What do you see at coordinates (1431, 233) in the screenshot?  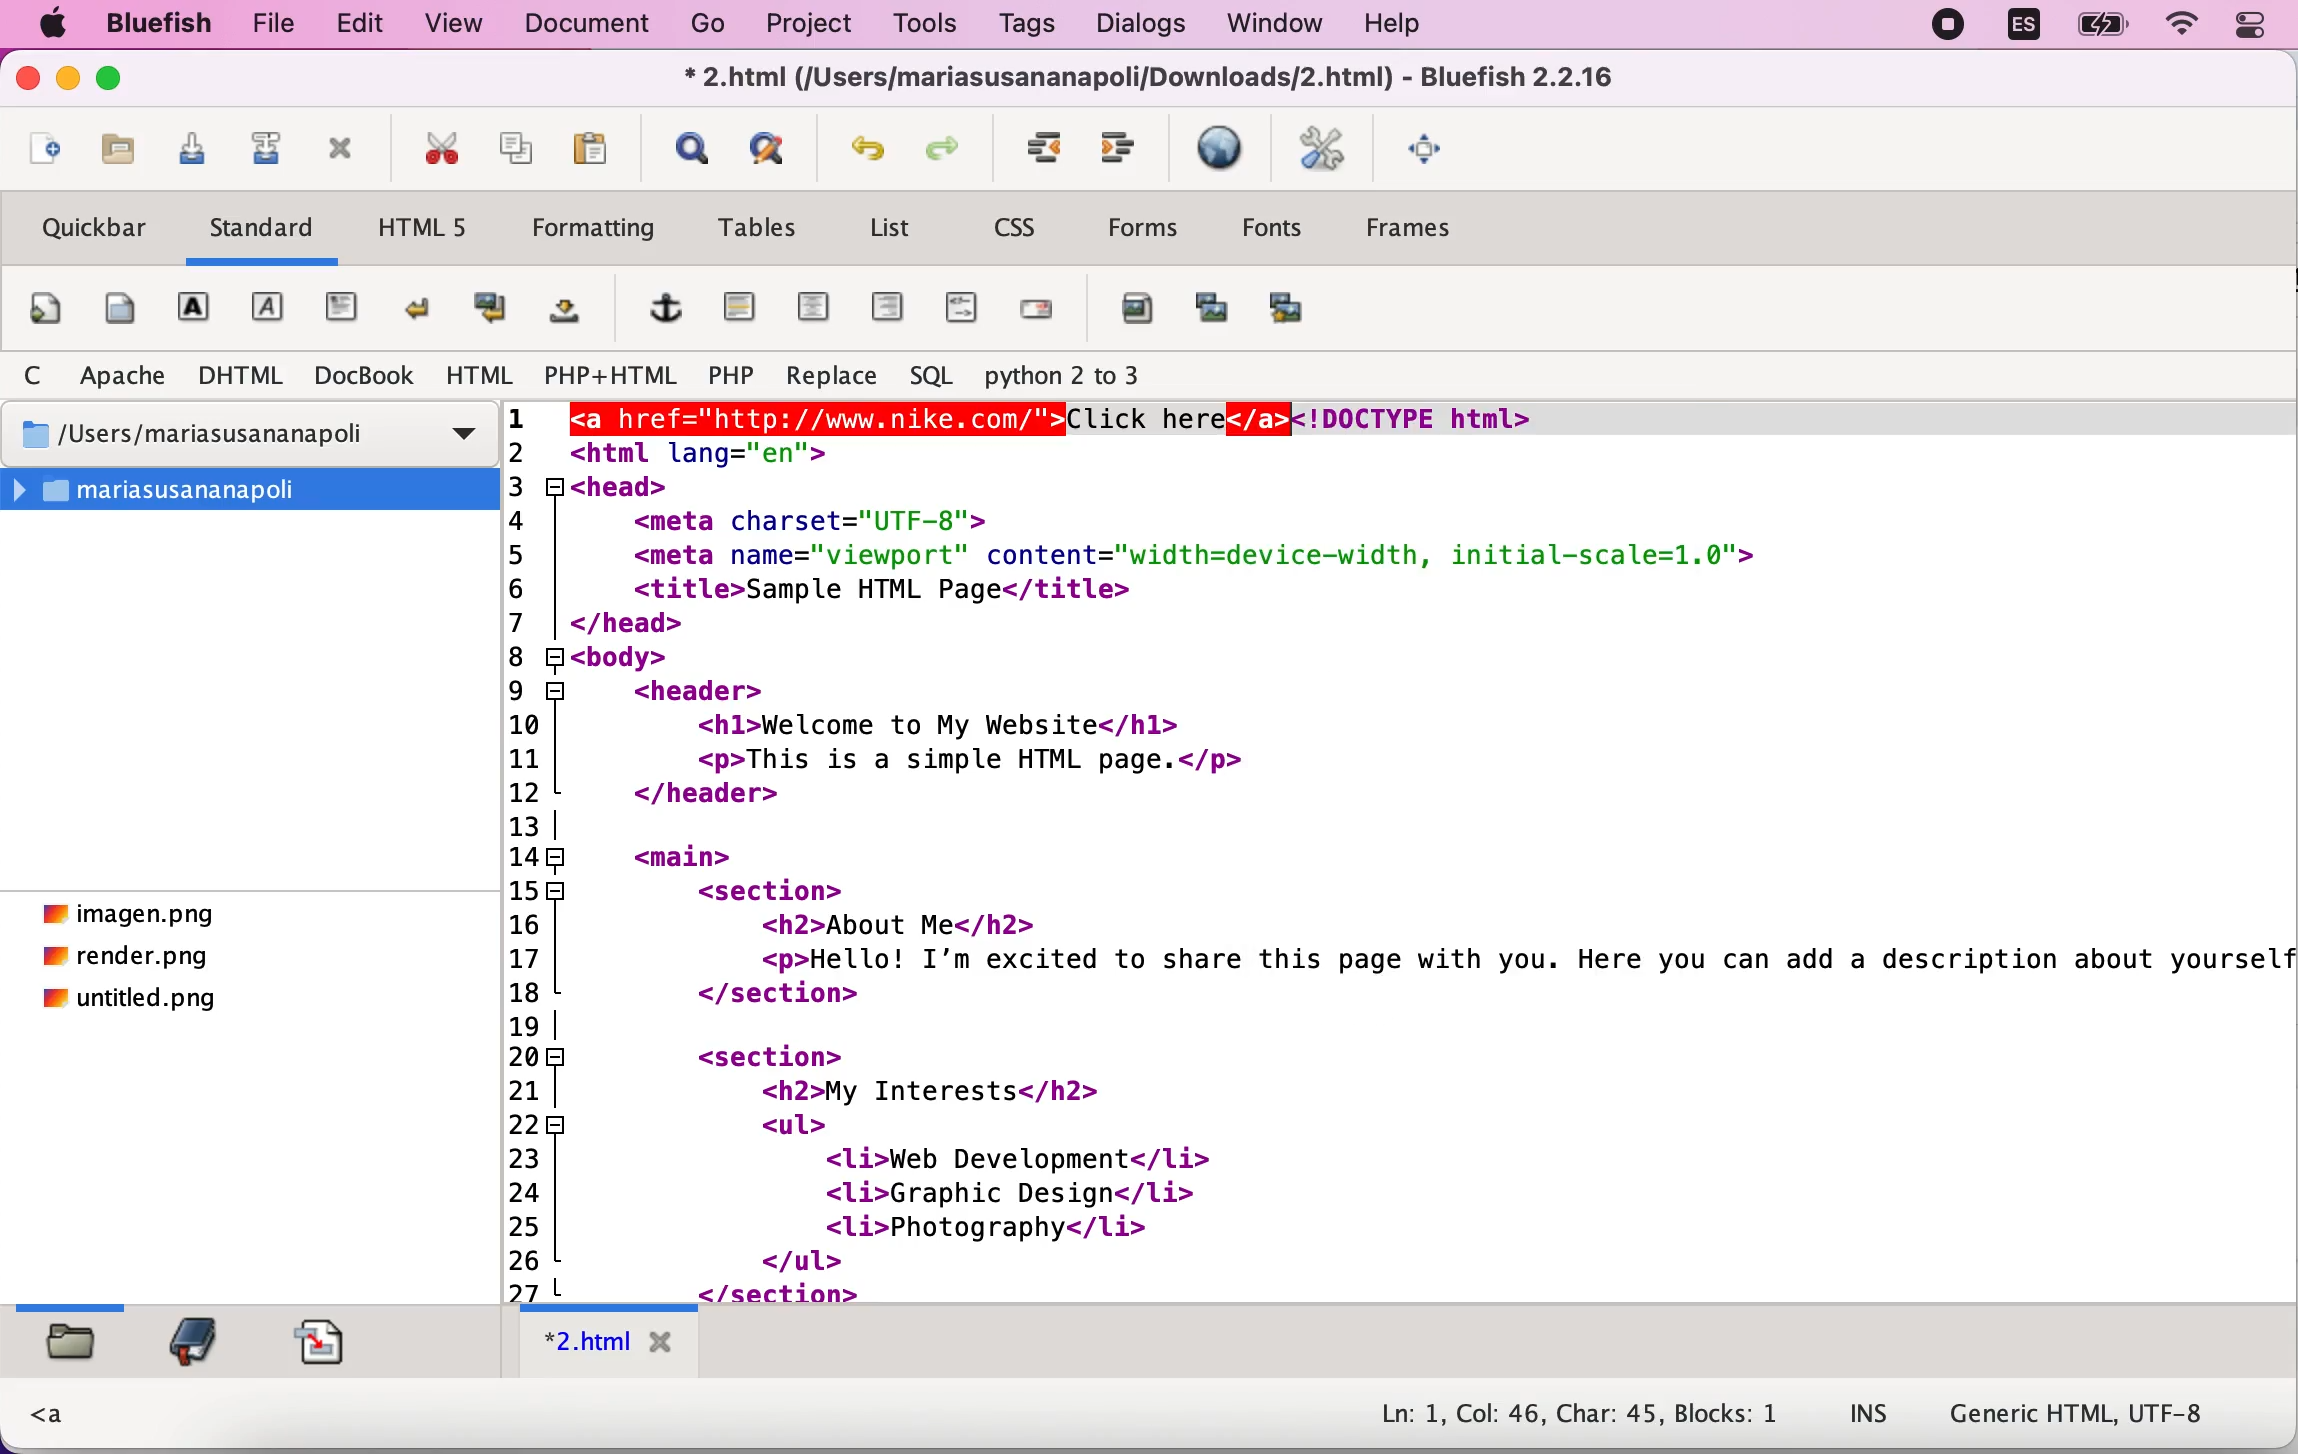 I see `frames` at bounding box center [1431, 233].